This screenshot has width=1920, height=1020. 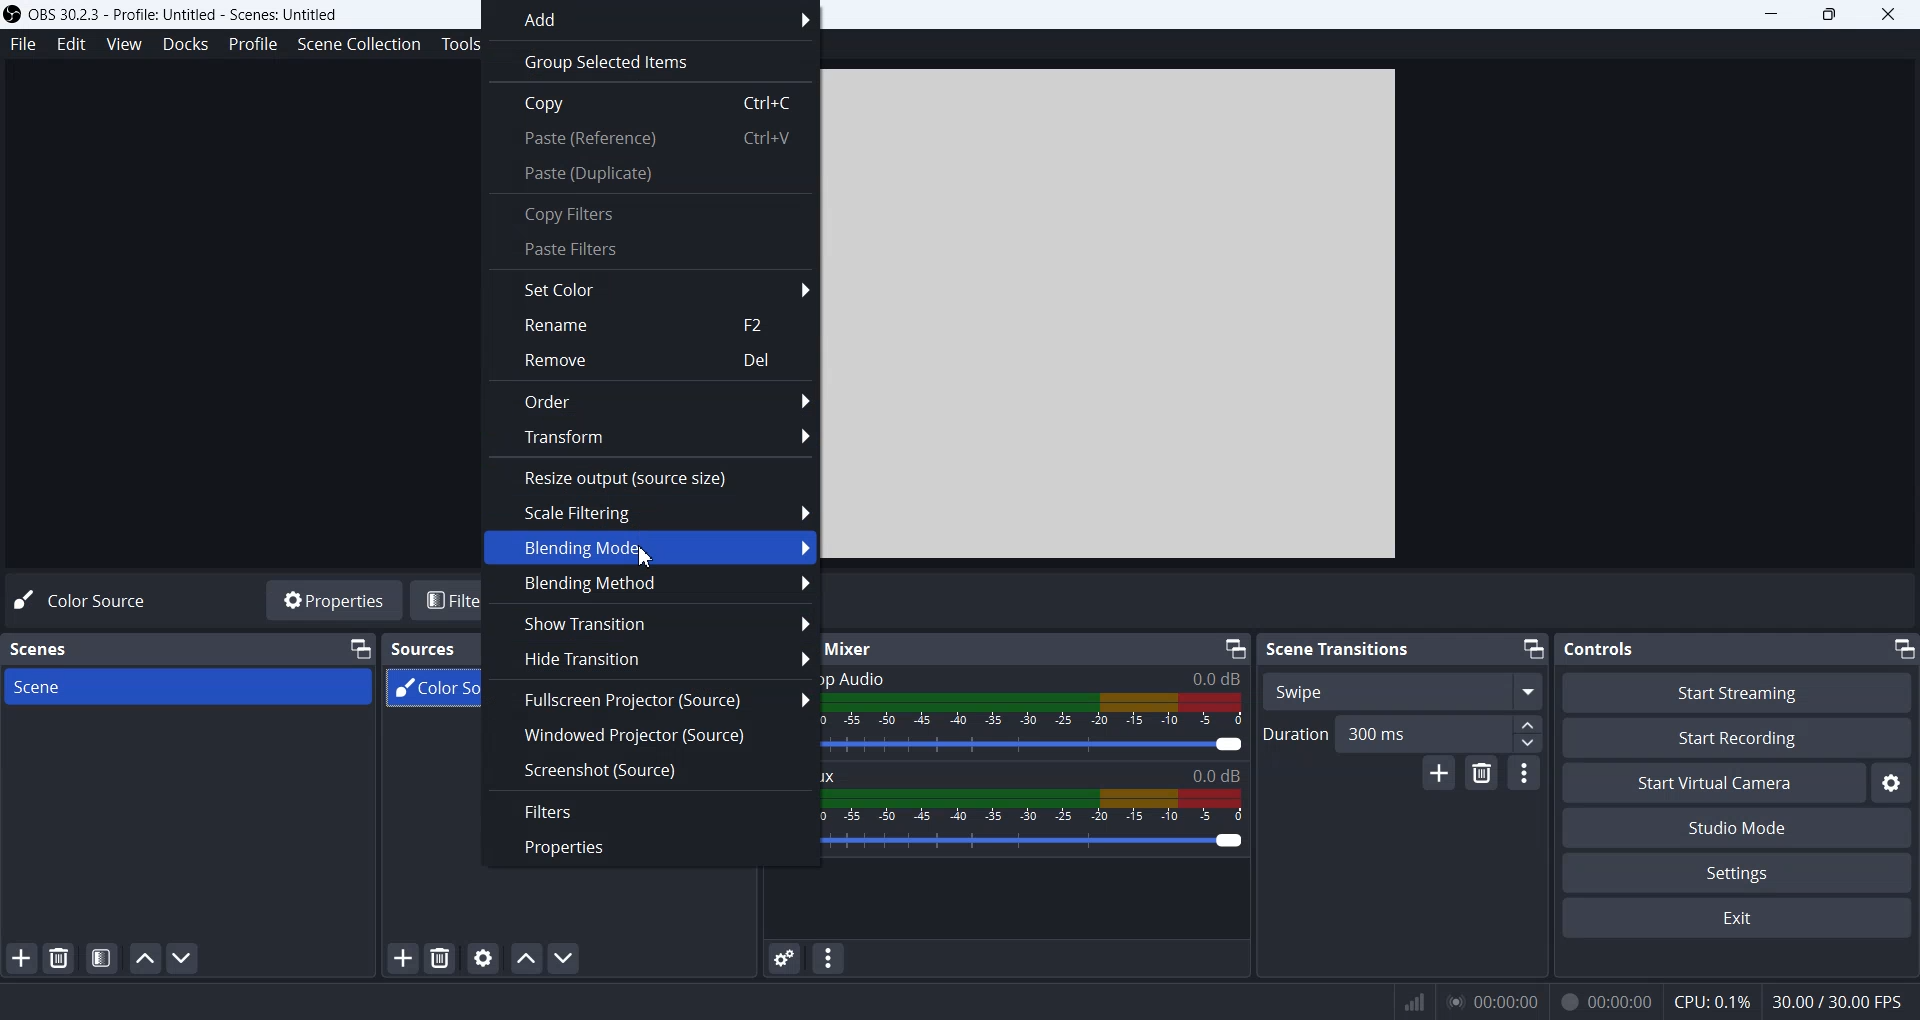 I want to click on Minimize, so click(x=1903, y=650).